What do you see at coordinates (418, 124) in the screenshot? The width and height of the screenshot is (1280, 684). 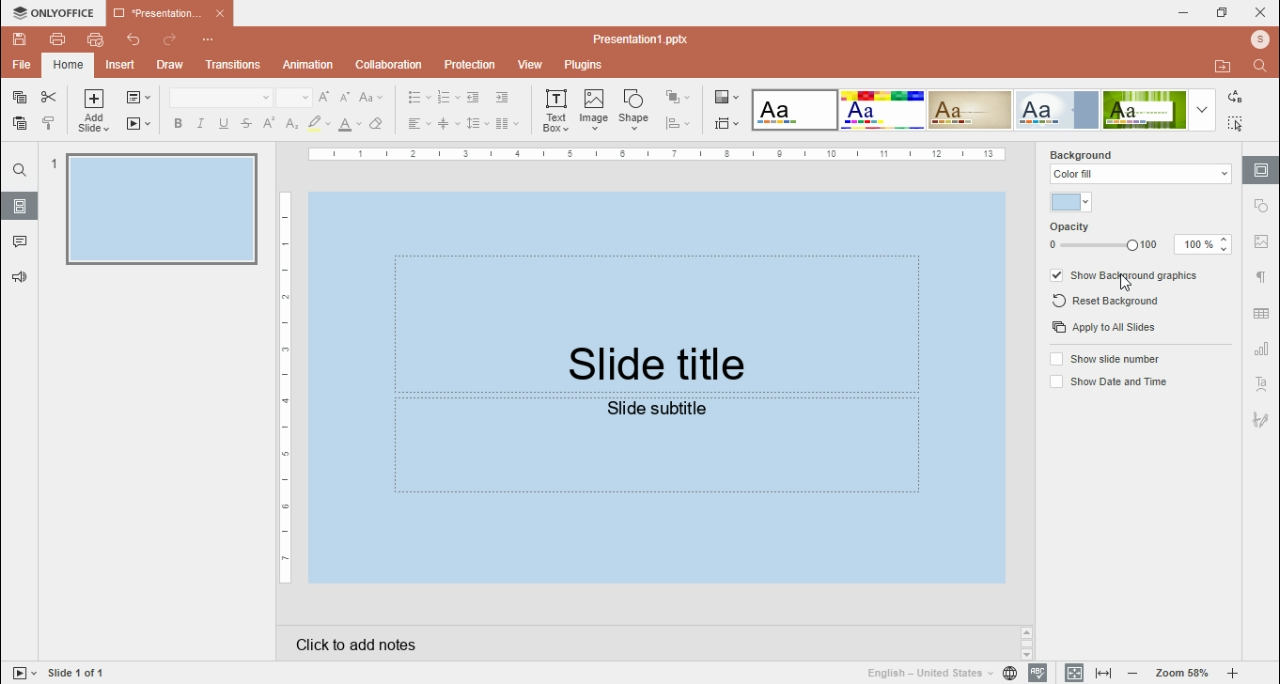 I see `horizontal align` at bounding box center [418, 124].